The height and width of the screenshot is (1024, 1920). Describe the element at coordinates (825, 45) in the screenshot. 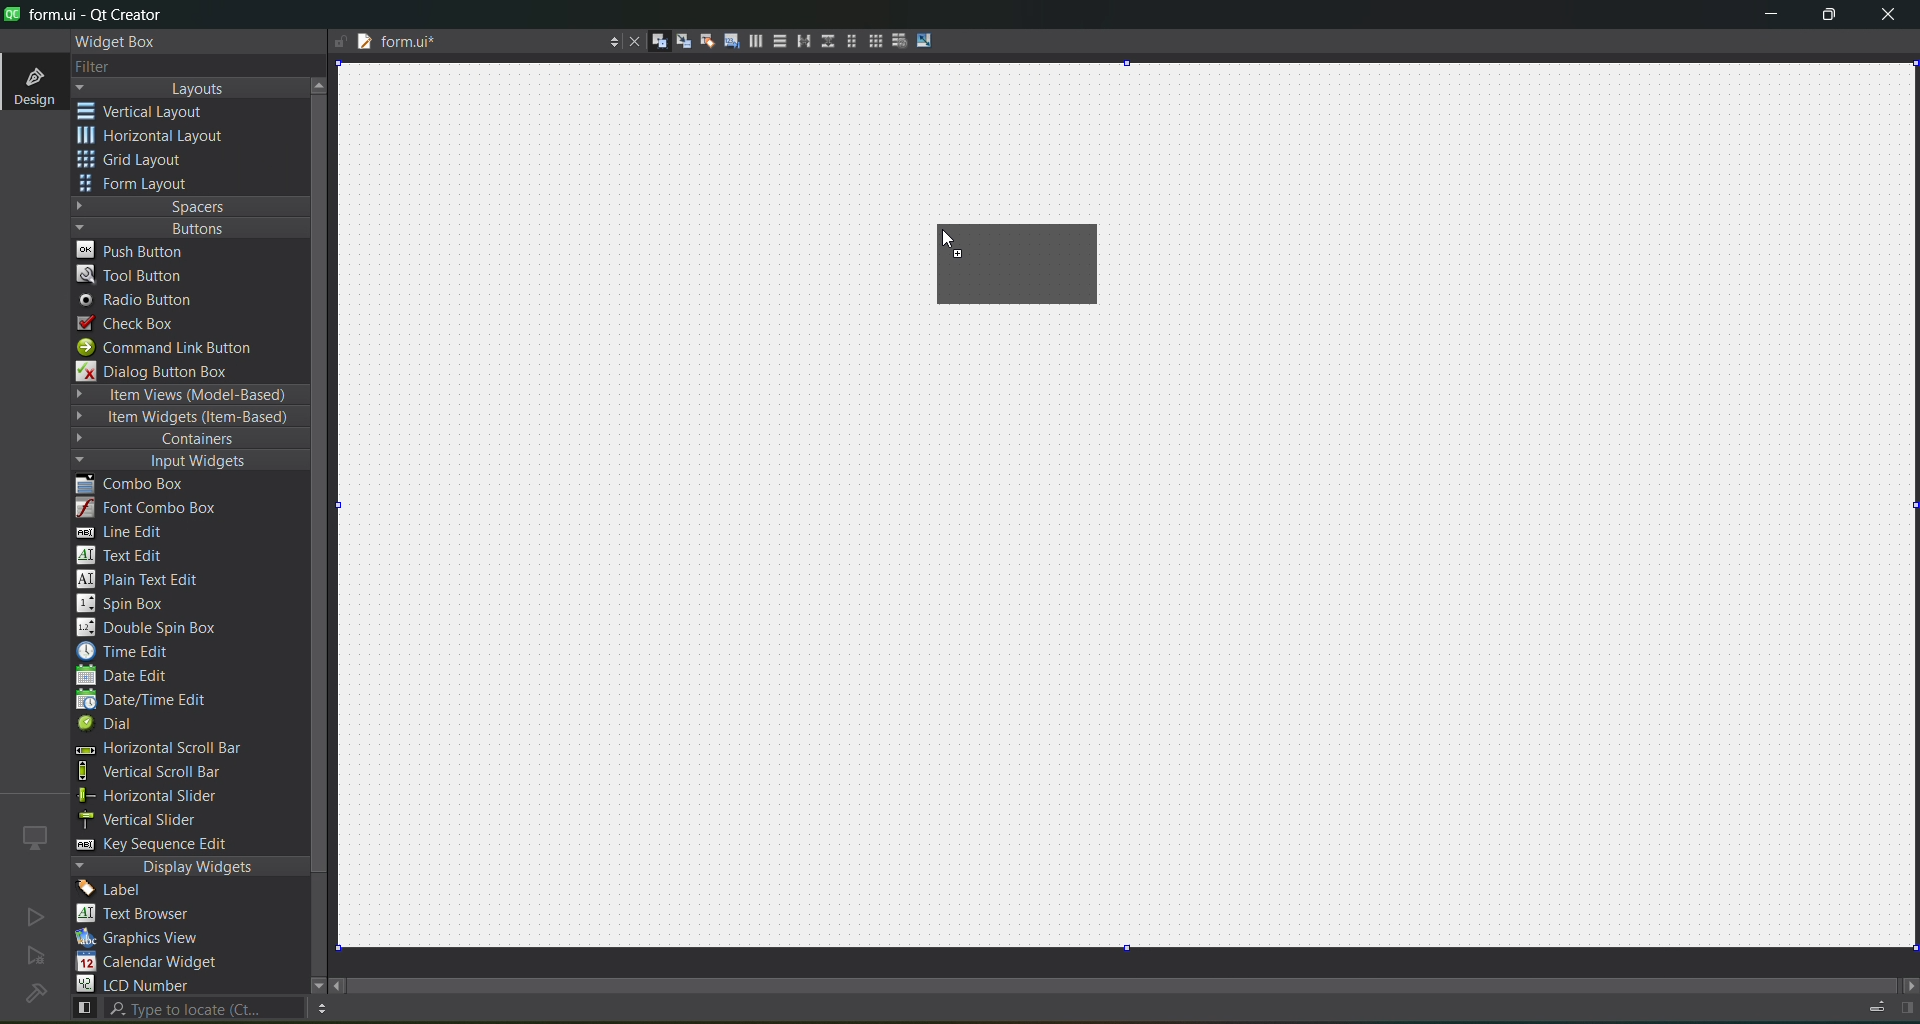

I see `vertical splitter` at that location.